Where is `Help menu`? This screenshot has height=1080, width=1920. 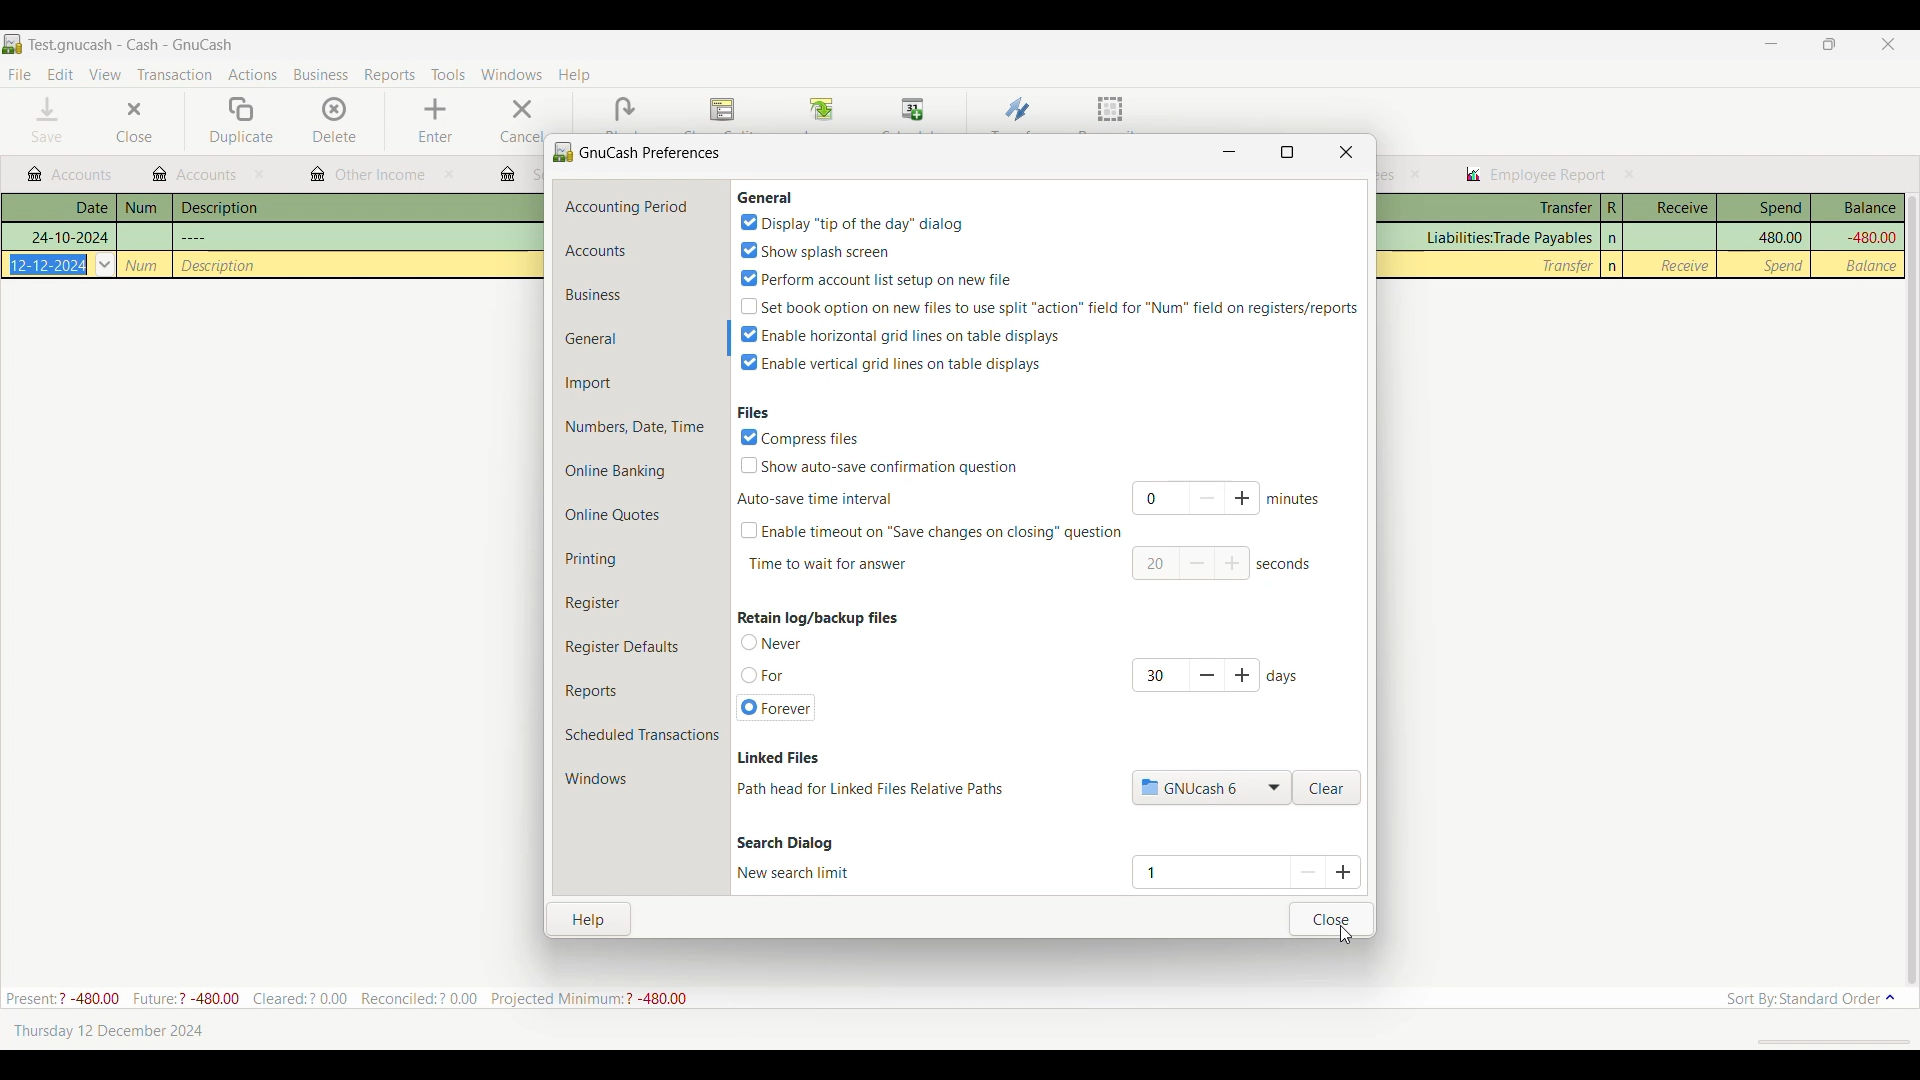
Help menu is located at coordinates (574, 76).